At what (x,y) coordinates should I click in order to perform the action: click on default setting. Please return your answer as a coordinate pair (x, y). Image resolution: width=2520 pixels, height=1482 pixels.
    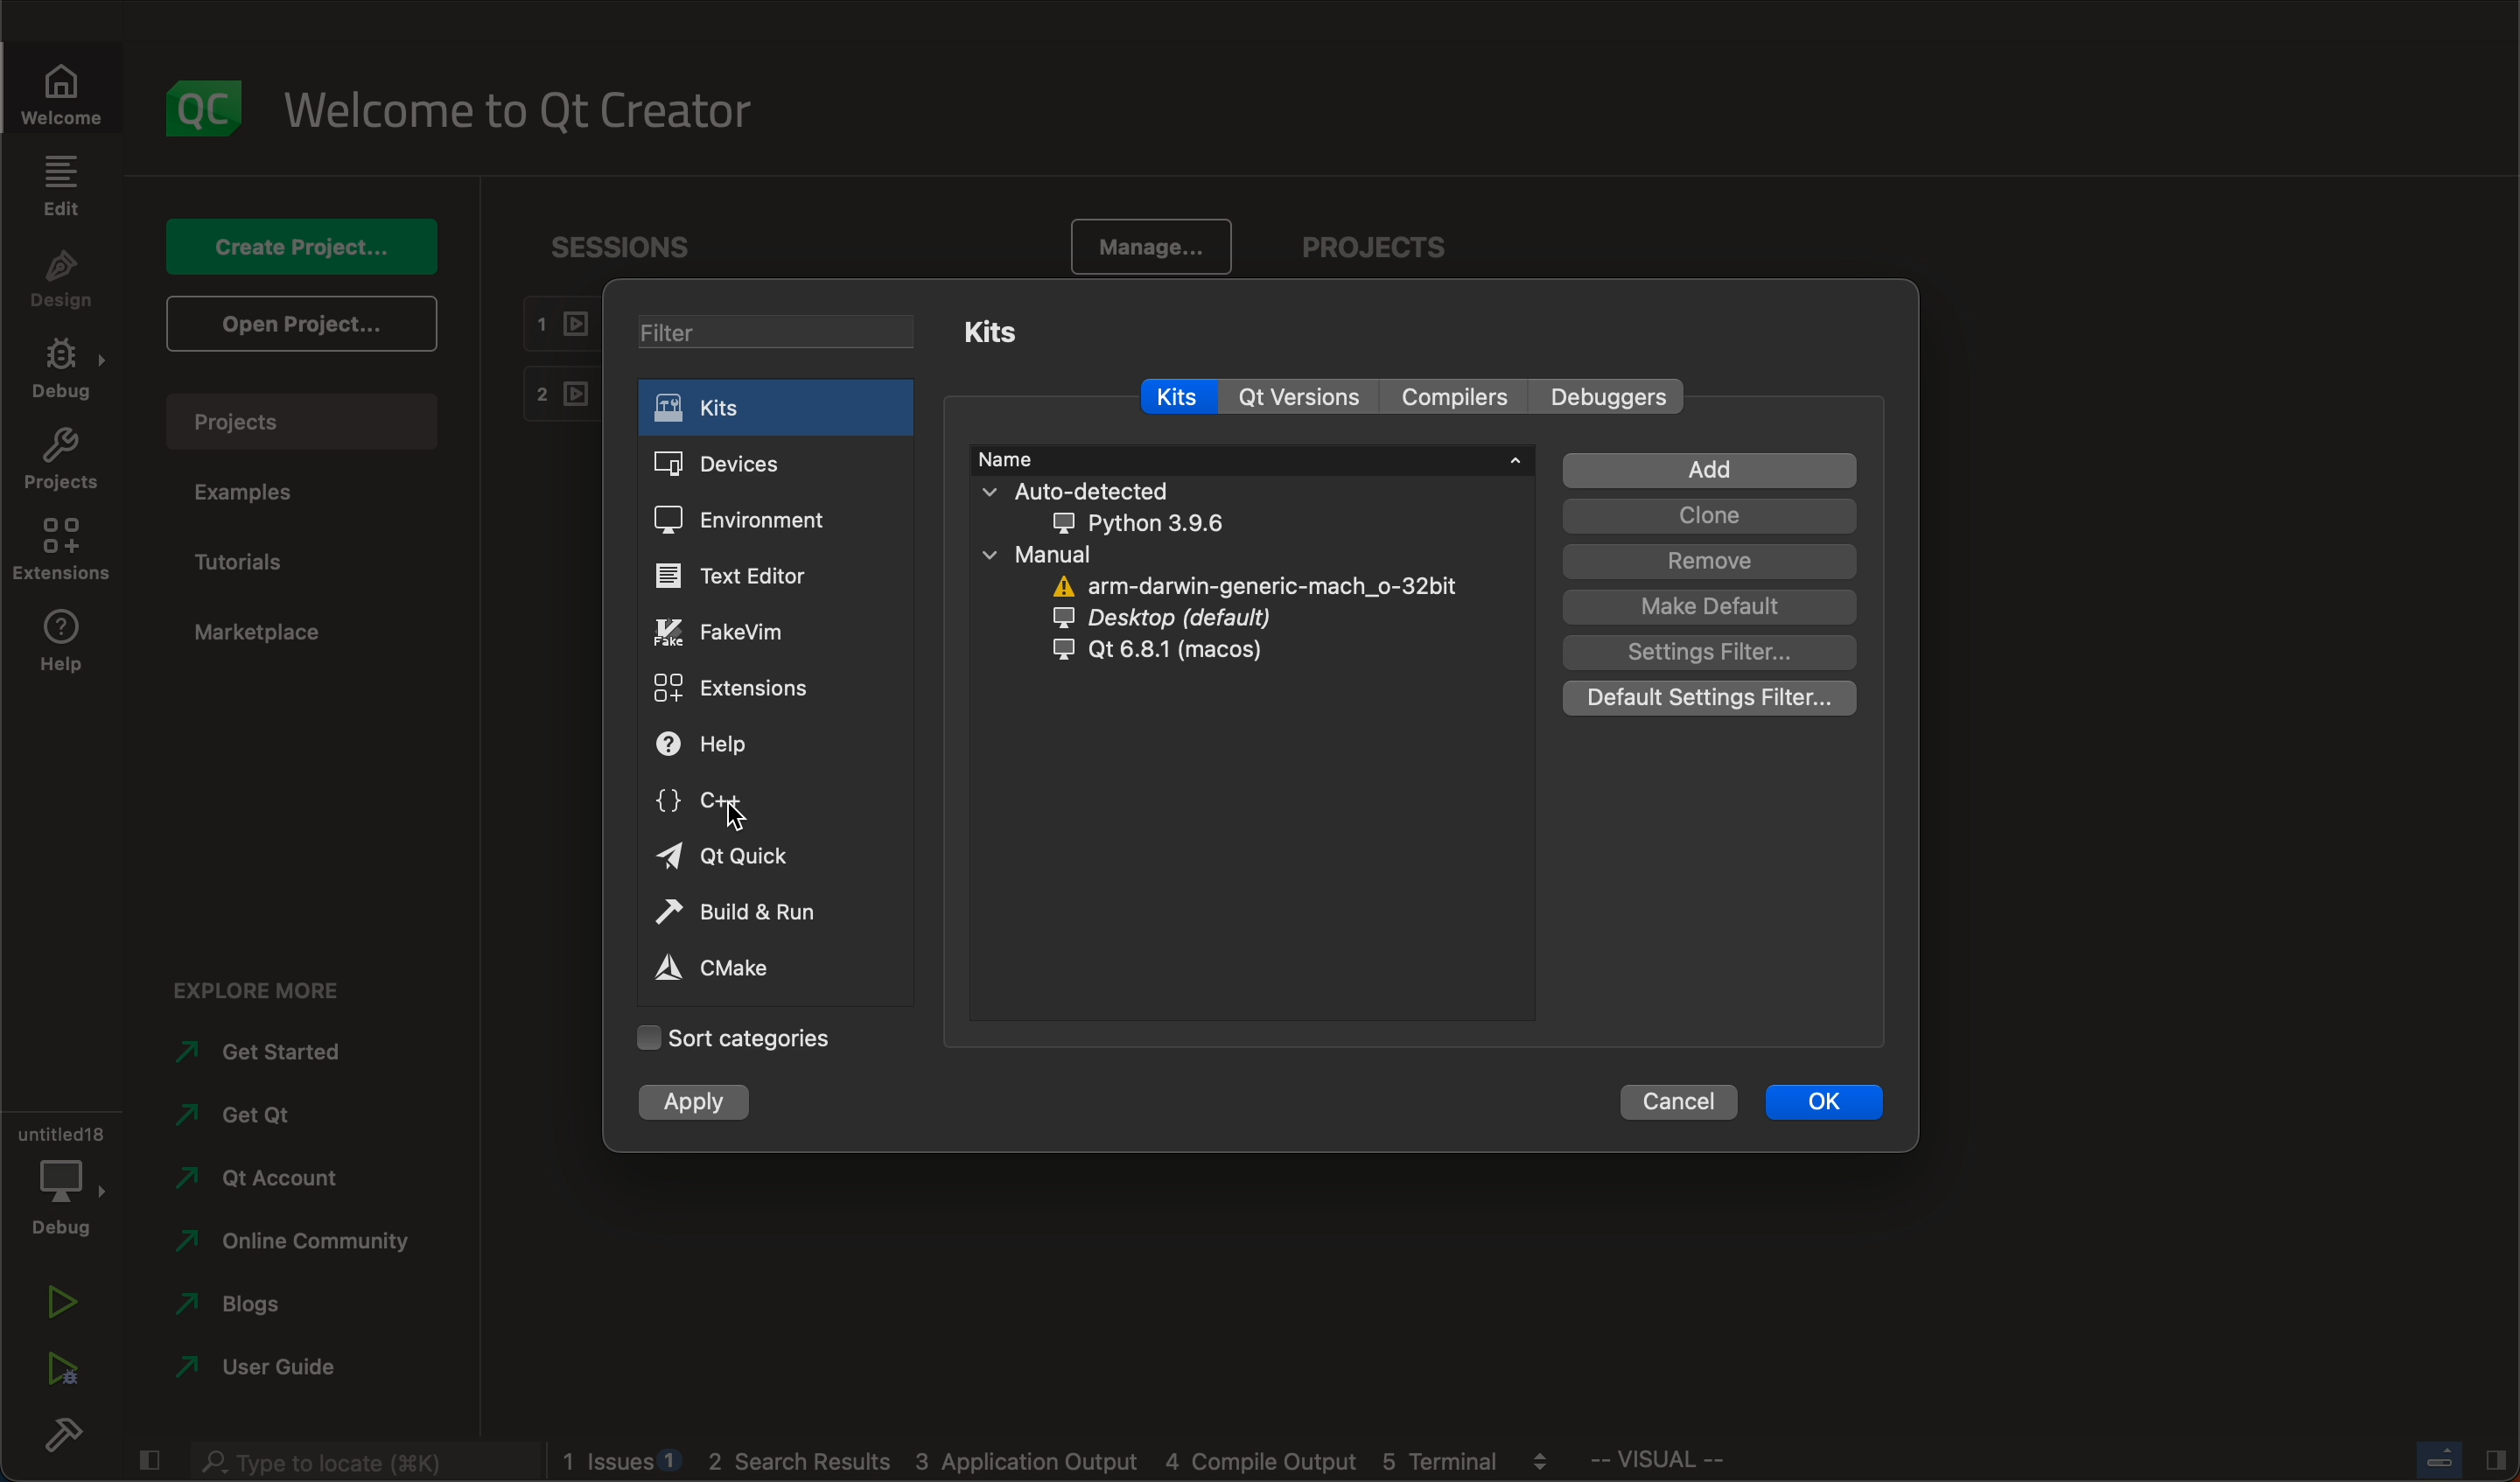
    Looking at the image, I should click on (1710, 699).